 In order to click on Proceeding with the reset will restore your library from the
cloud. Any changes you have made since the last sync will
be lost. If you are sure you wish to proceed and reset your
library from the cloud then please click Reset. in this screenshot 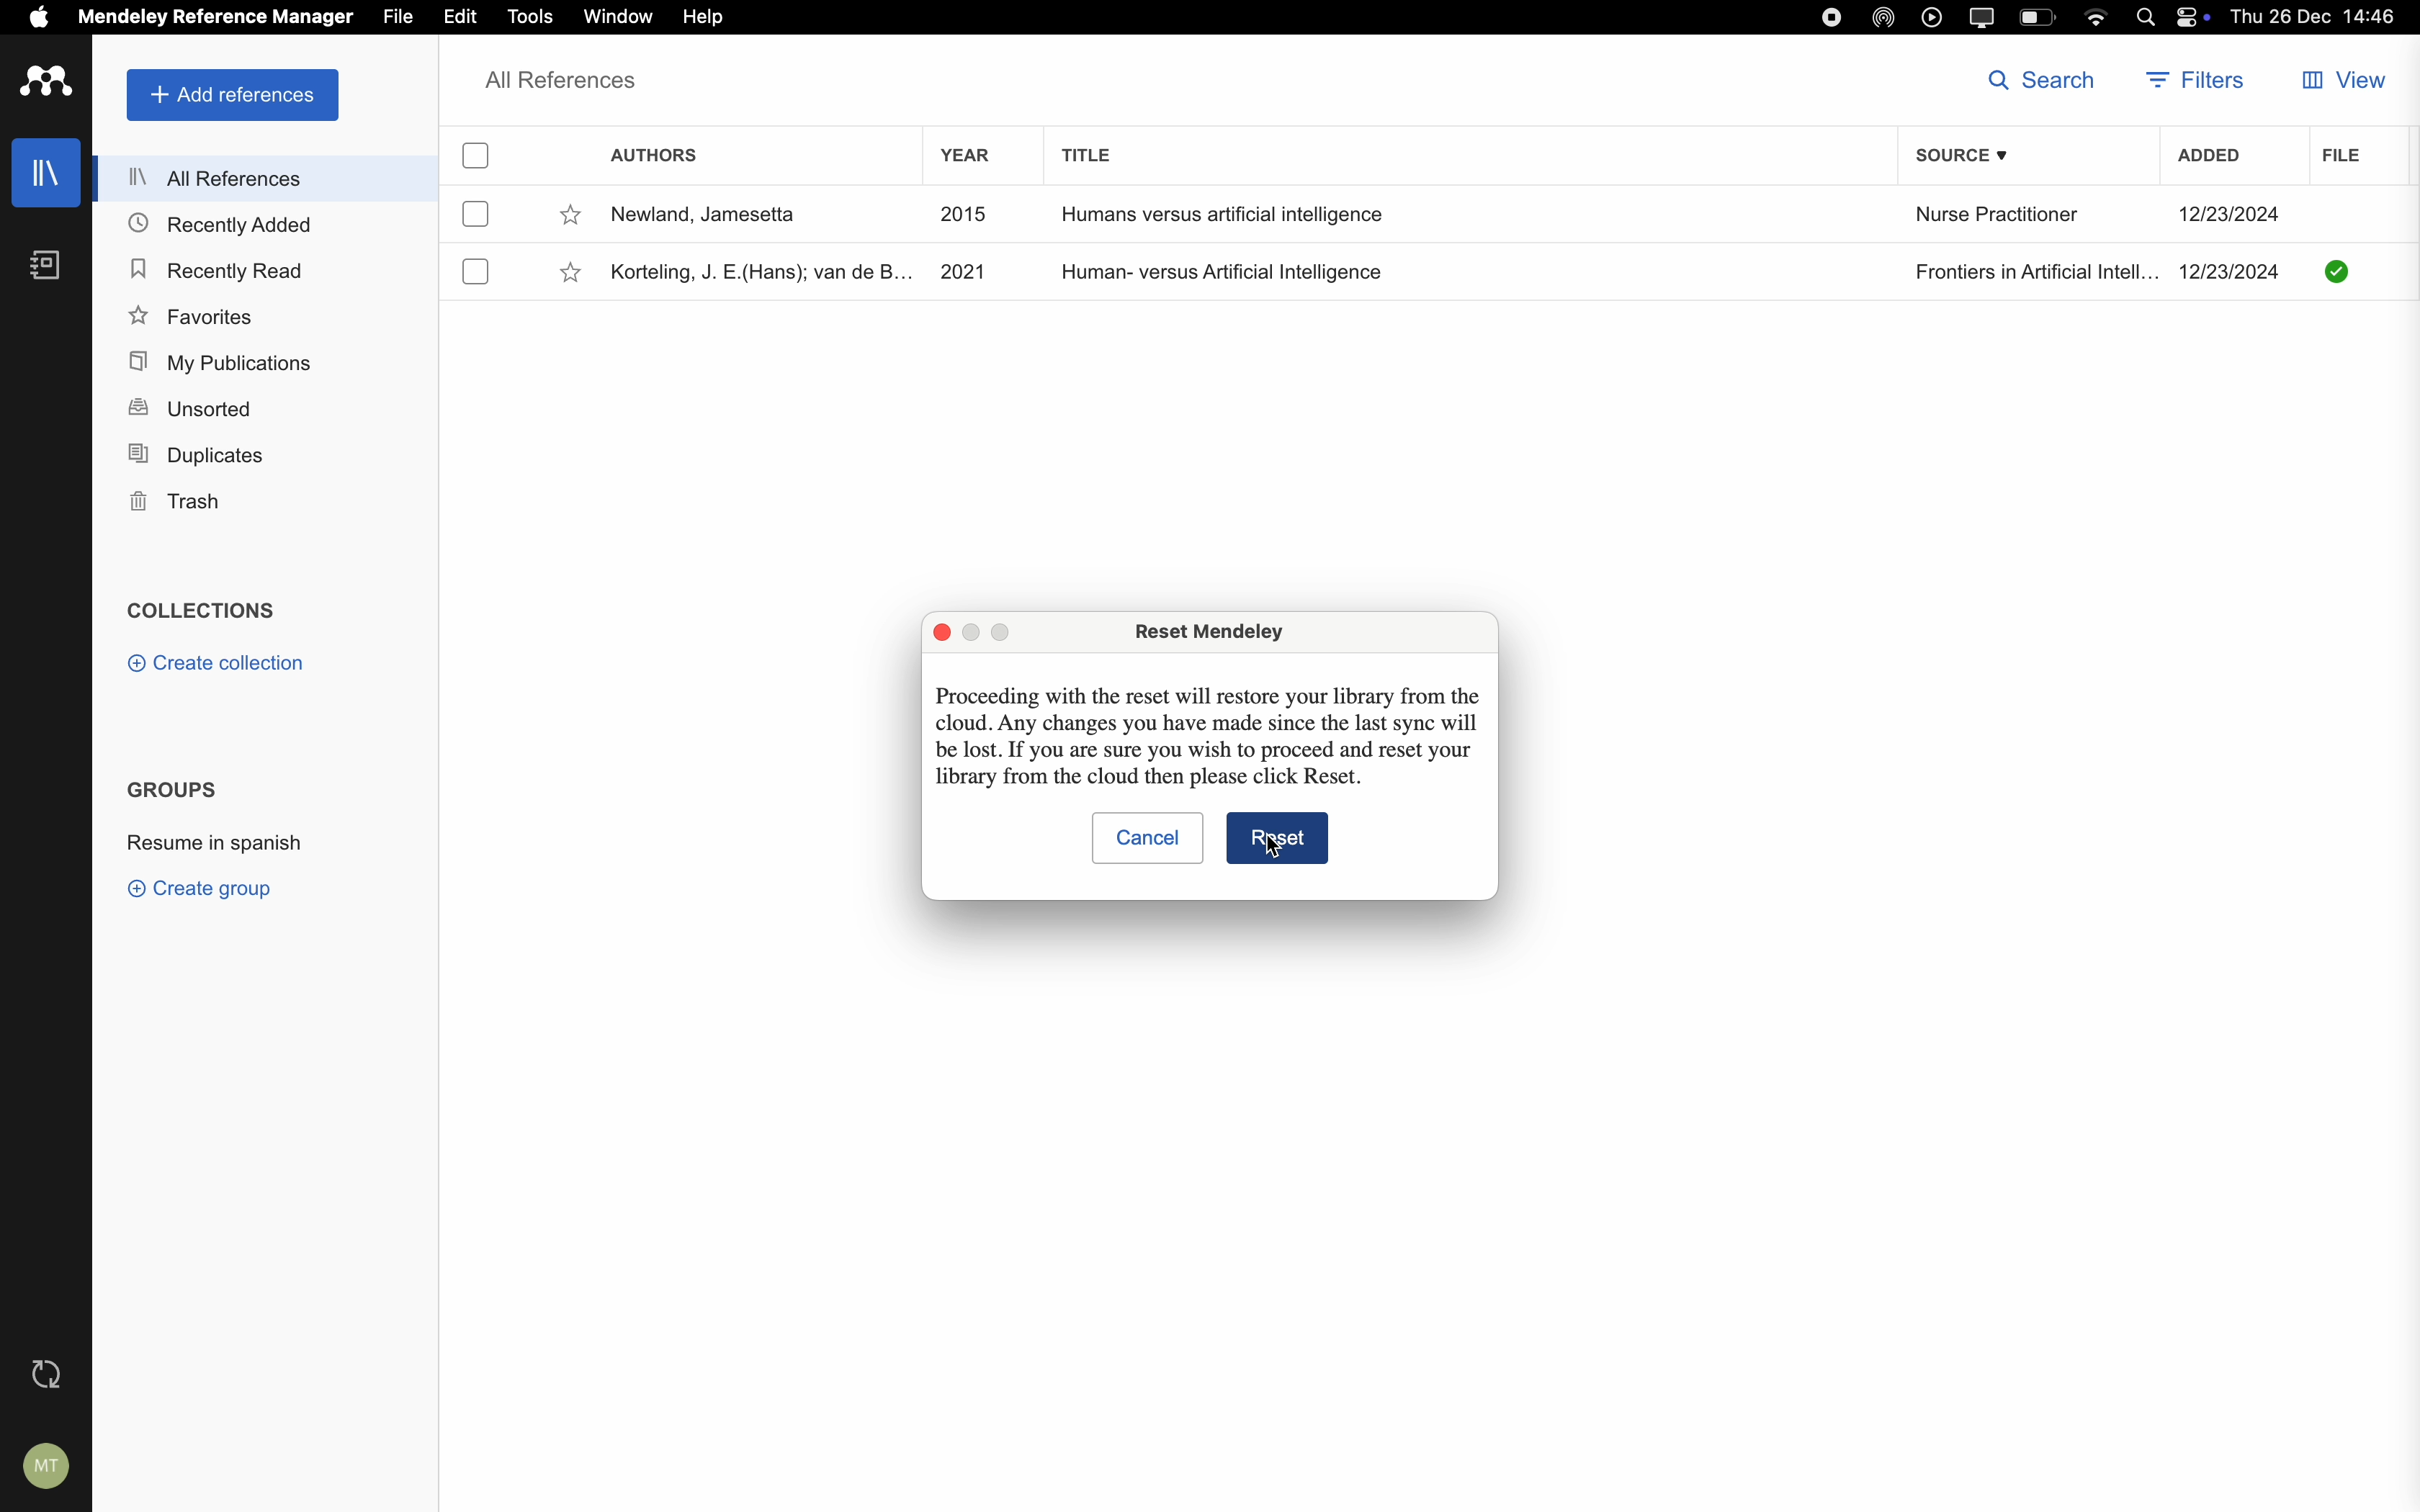, I will do `click(1208, 737)`.